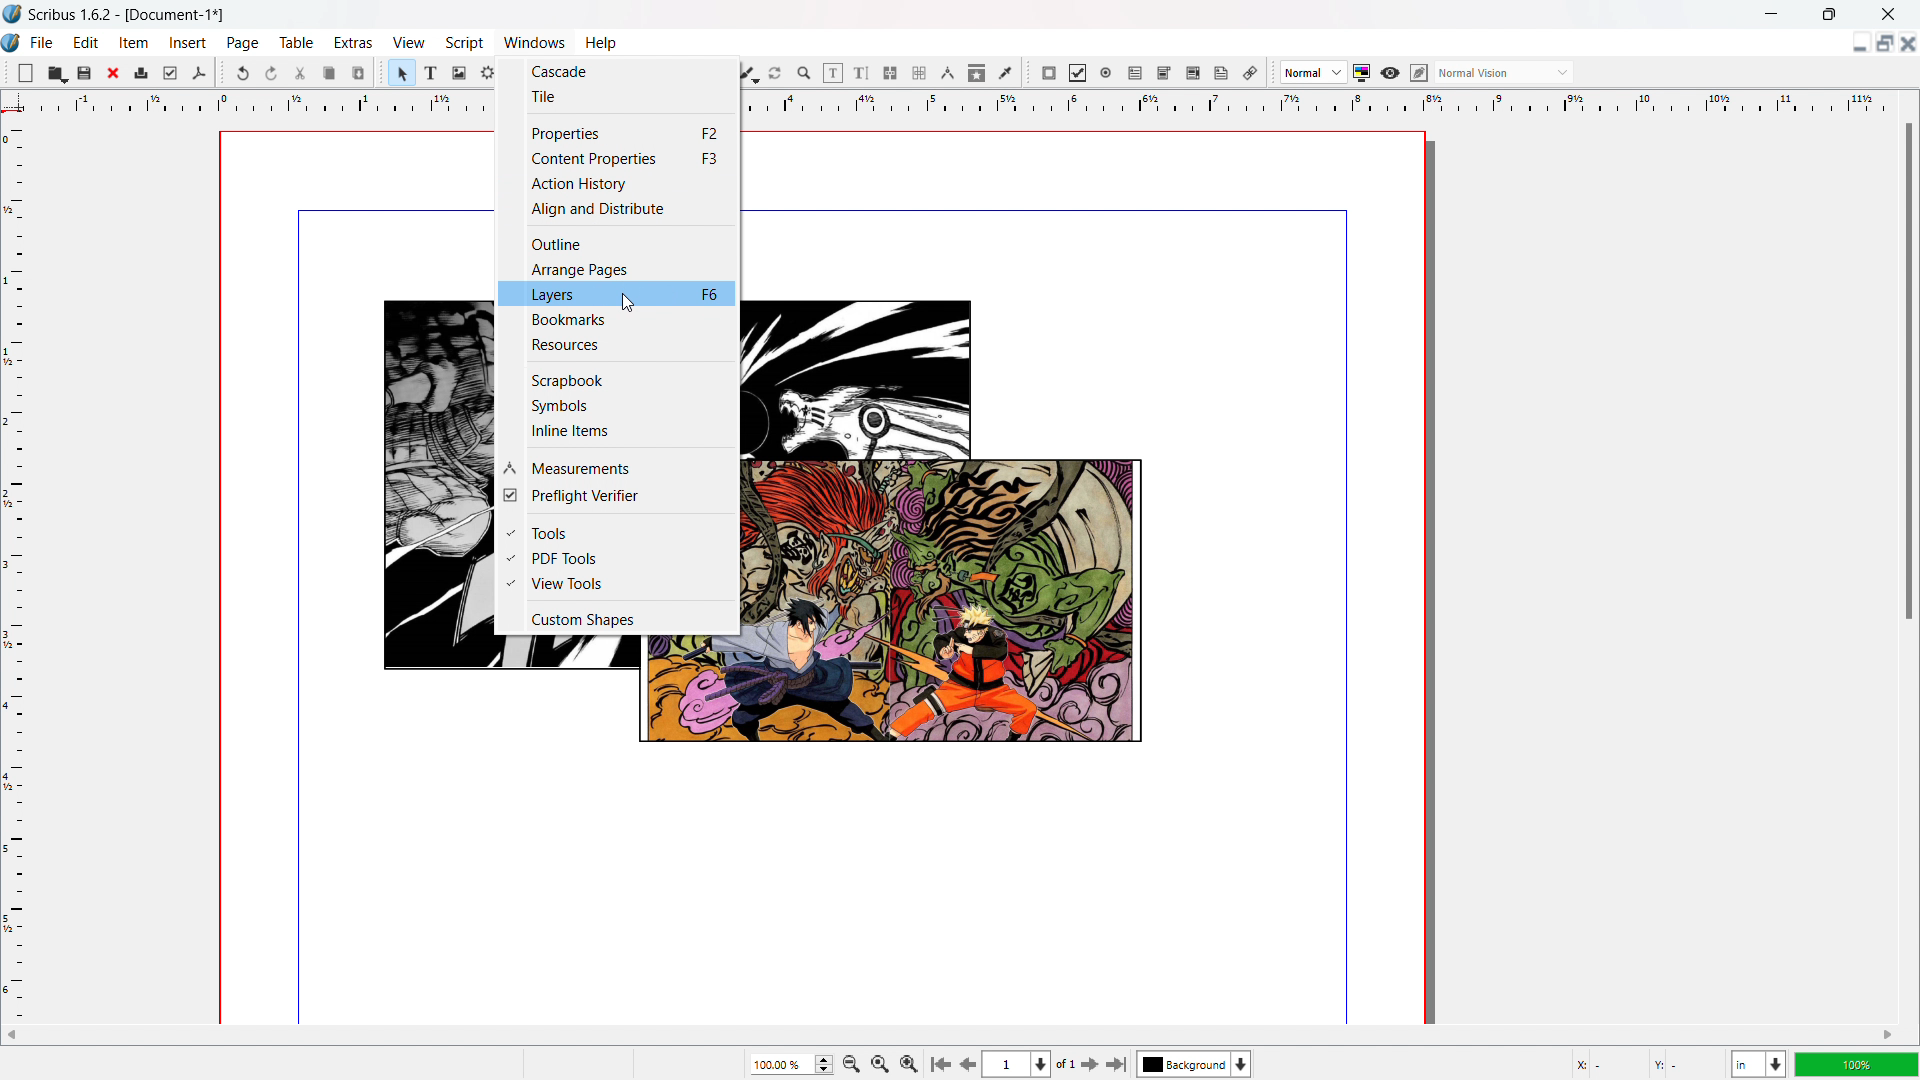 Image resolution: width=1920 pixels, height=1080 pixels. What do you see at coordinates (1856, 43) in the screenshot?
I see `minimize document` at bounding box center [1856, 43].